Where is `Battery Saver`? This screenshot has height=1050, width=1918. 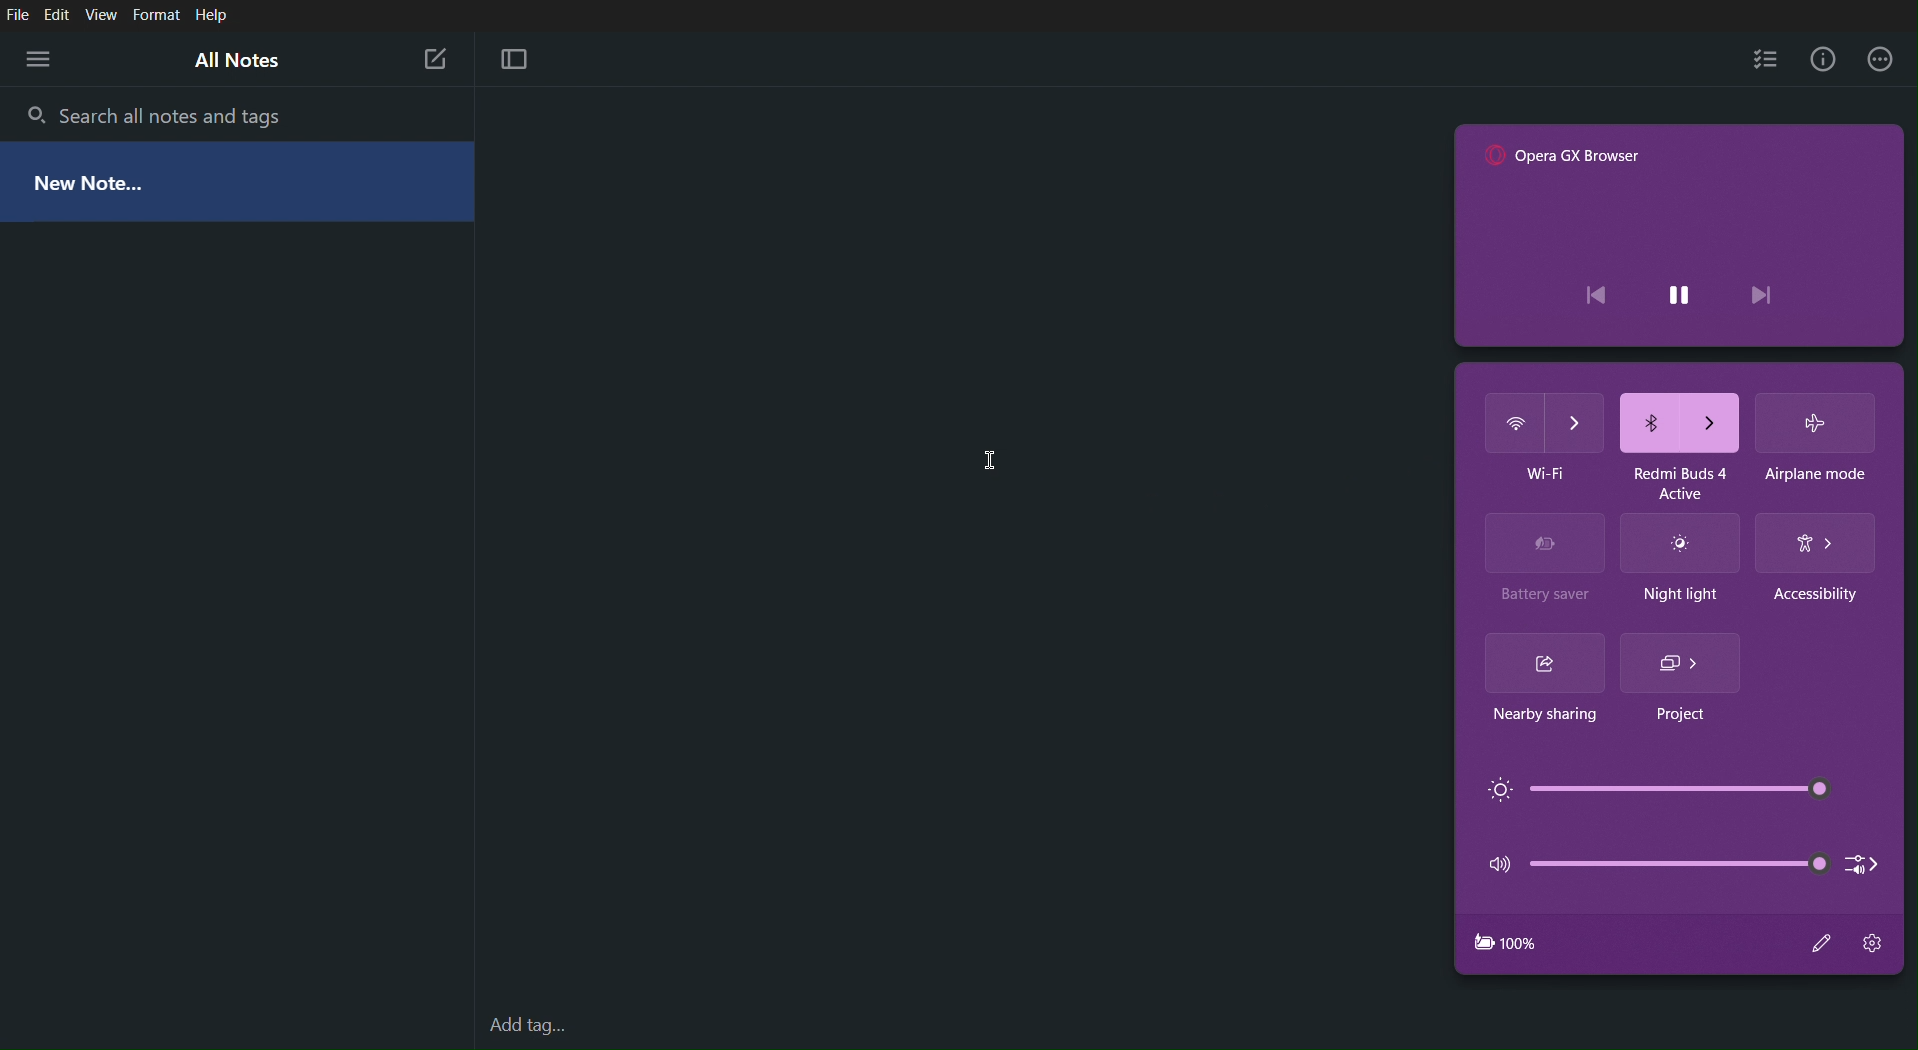
Battery Saver is located at coordinates (1547, 545).